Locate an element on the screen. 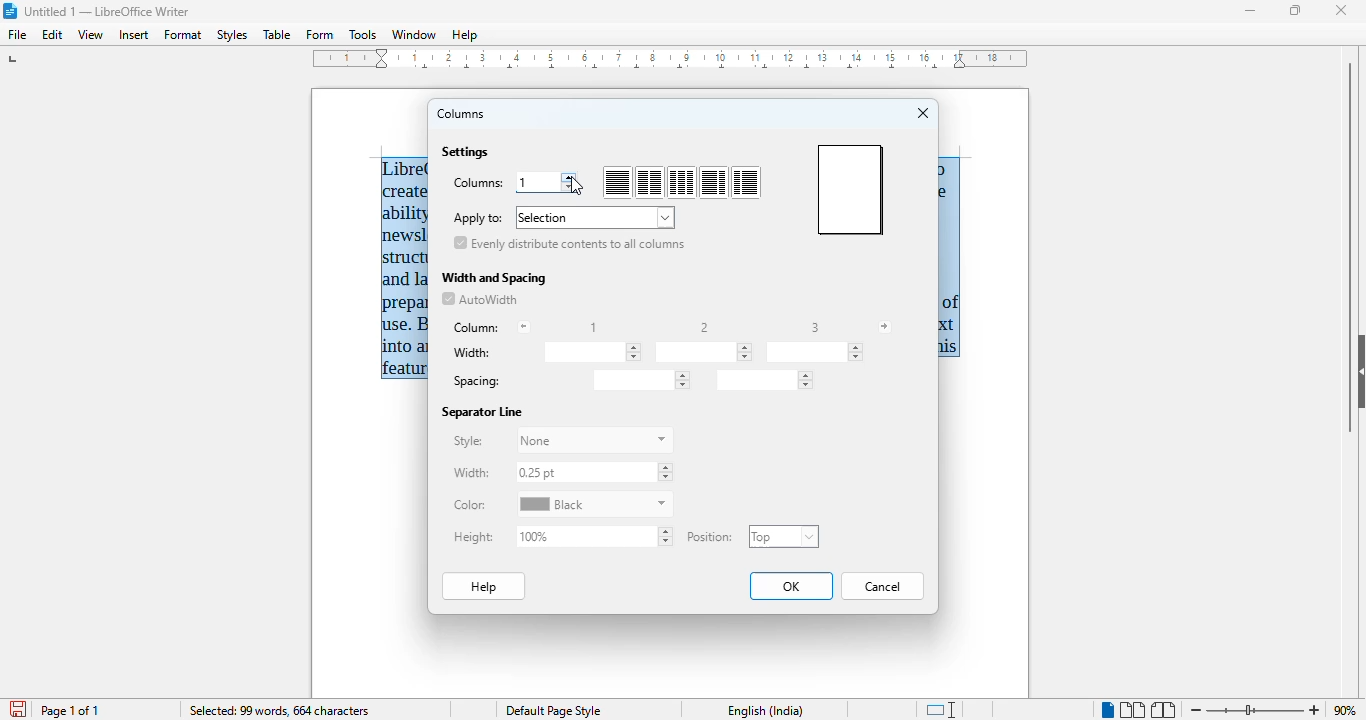 Image resolution: width=1366 pixels, height=720 pixels. 2 columns with different size (left>right) is located at coordinates (713, 182).